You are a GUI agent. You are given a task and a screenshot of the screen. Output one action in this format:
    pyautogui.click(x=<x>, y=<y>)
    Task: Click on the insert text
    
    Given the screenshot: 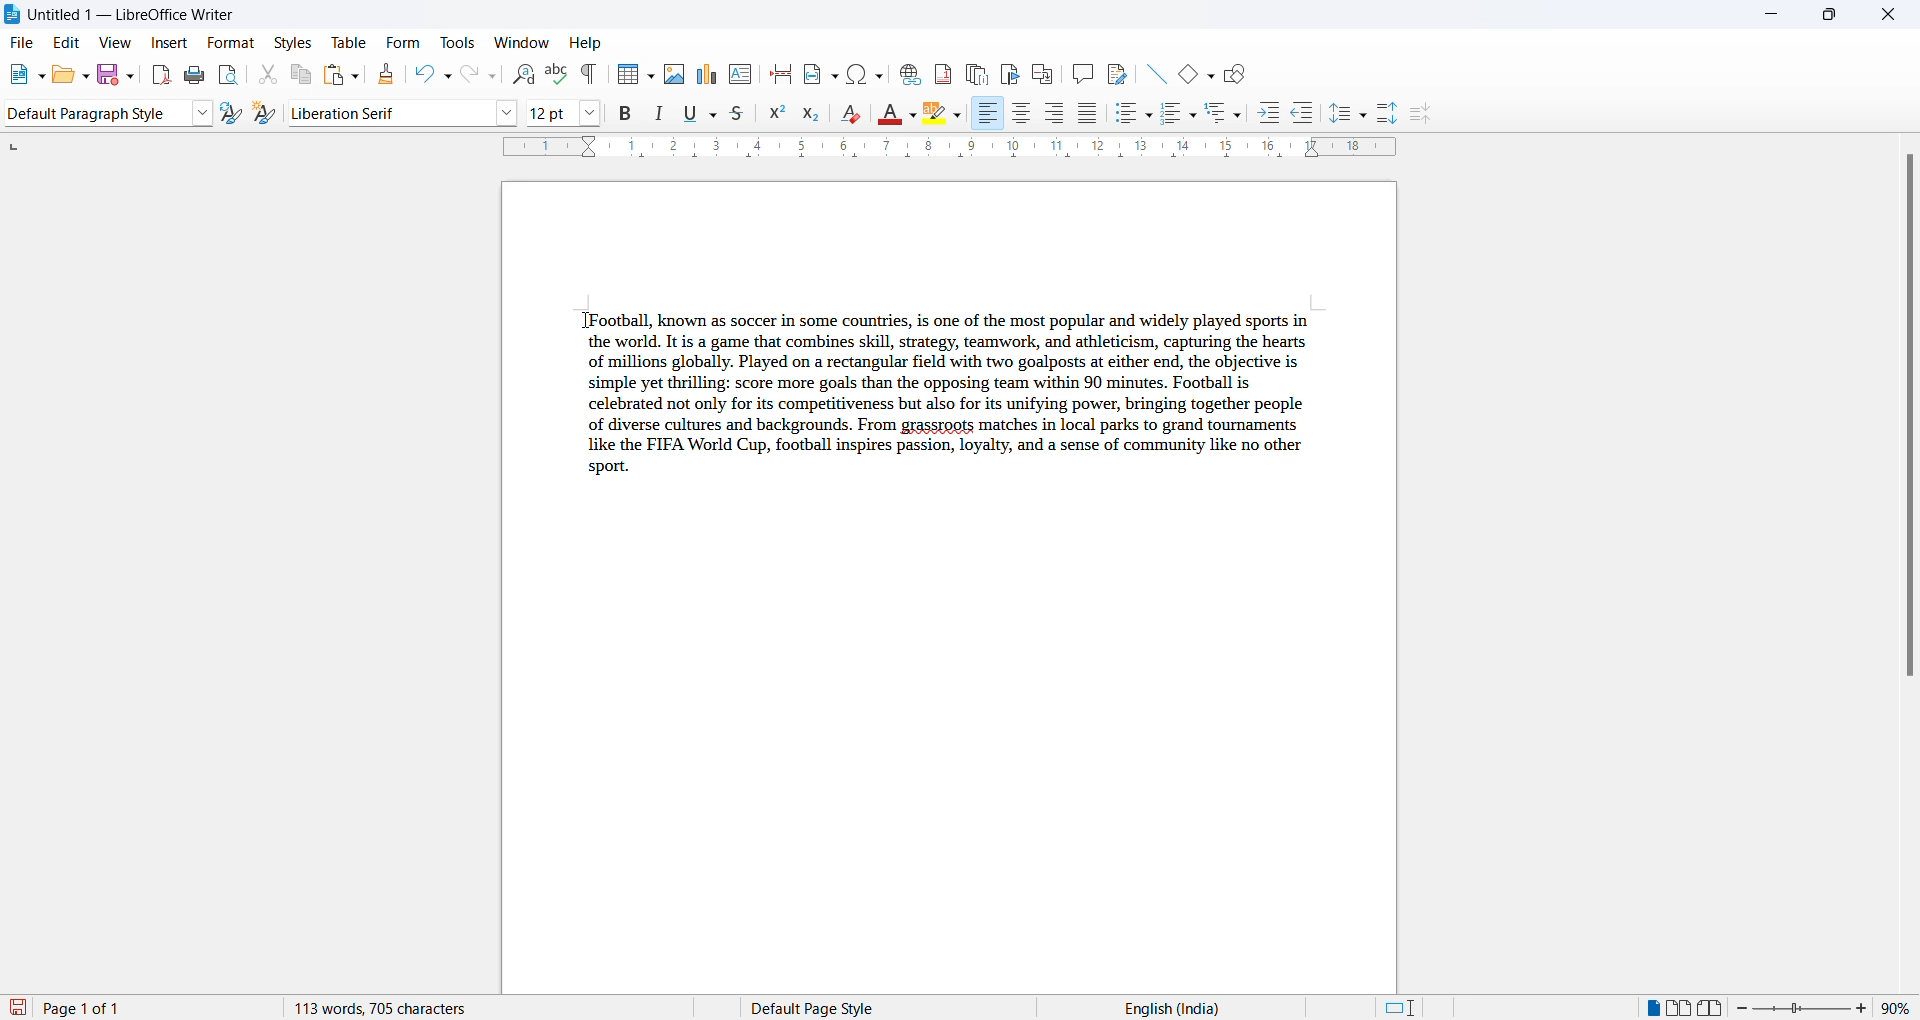 What is the action you would take?
    pyautogui.click(x=741, y=74)
    